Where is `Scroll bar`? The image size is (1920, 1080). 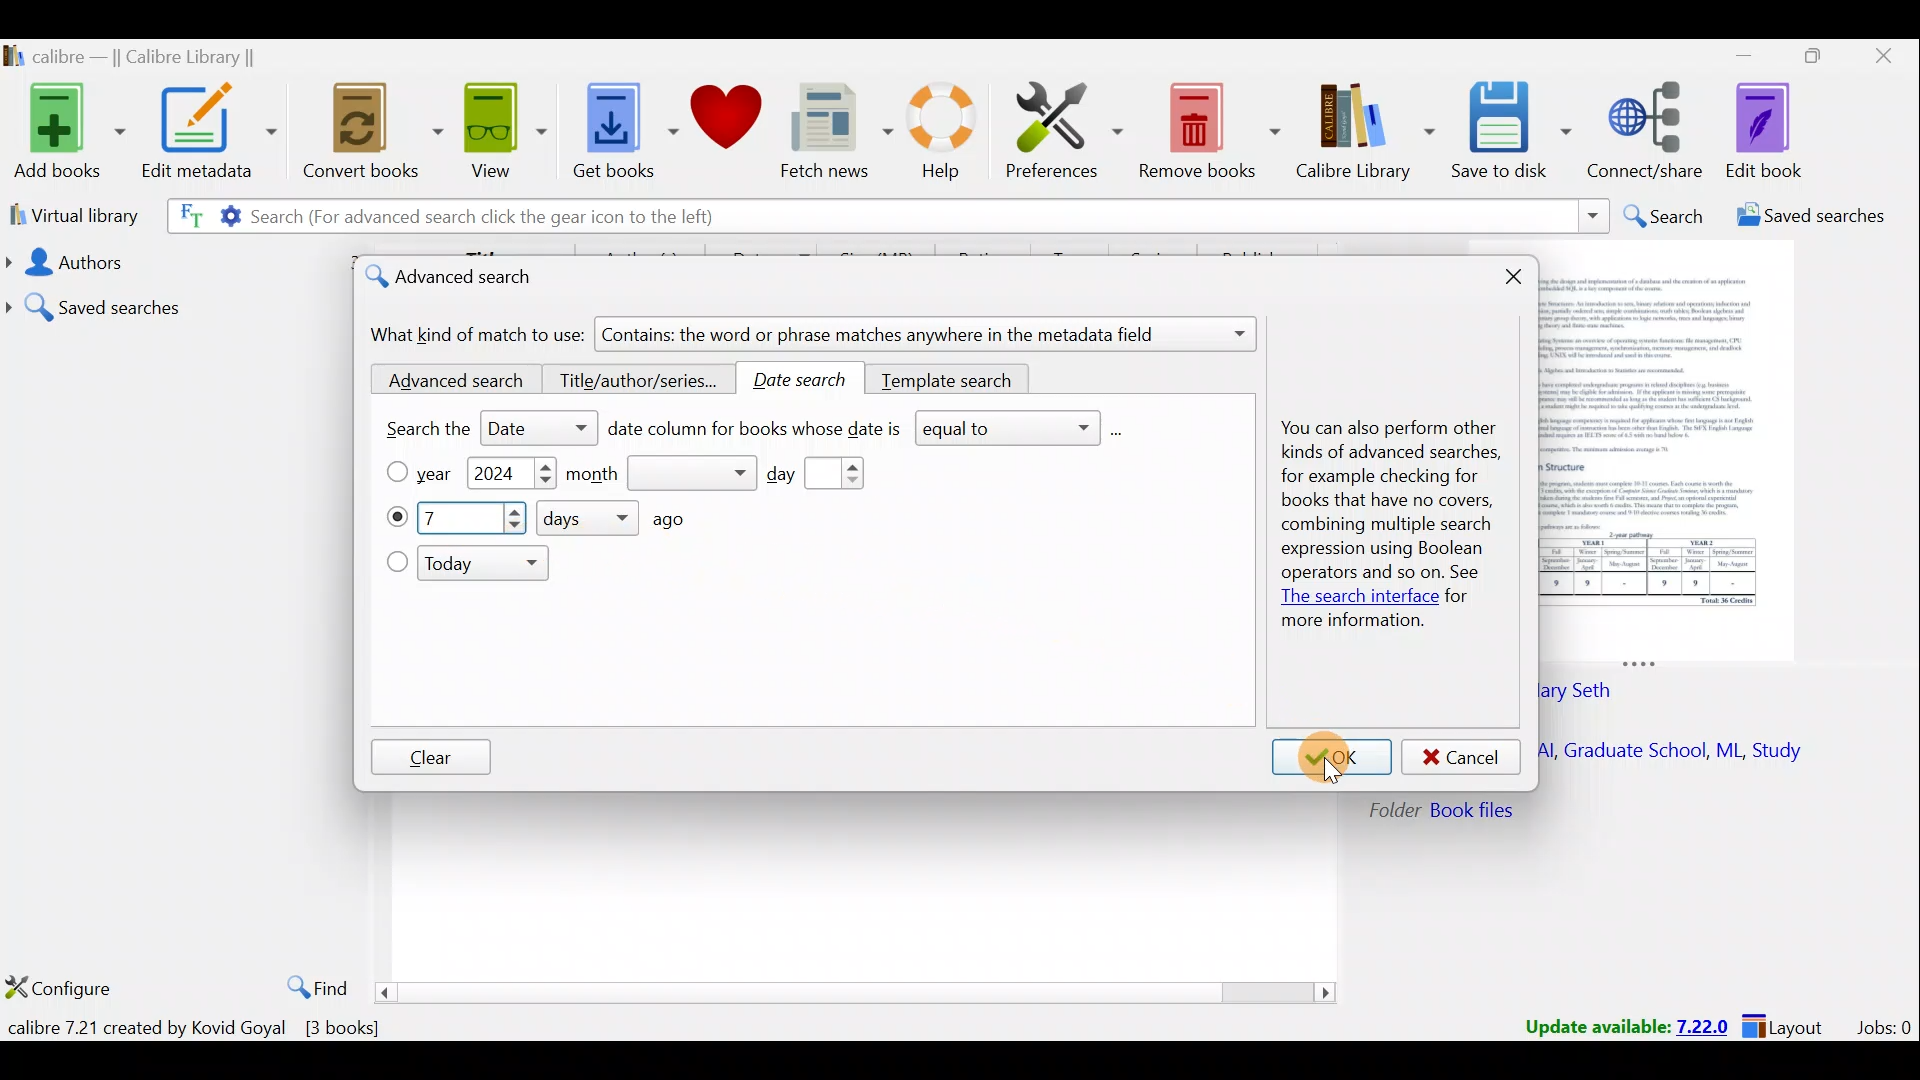
Scroll bar is located at coordinates (858, 991).